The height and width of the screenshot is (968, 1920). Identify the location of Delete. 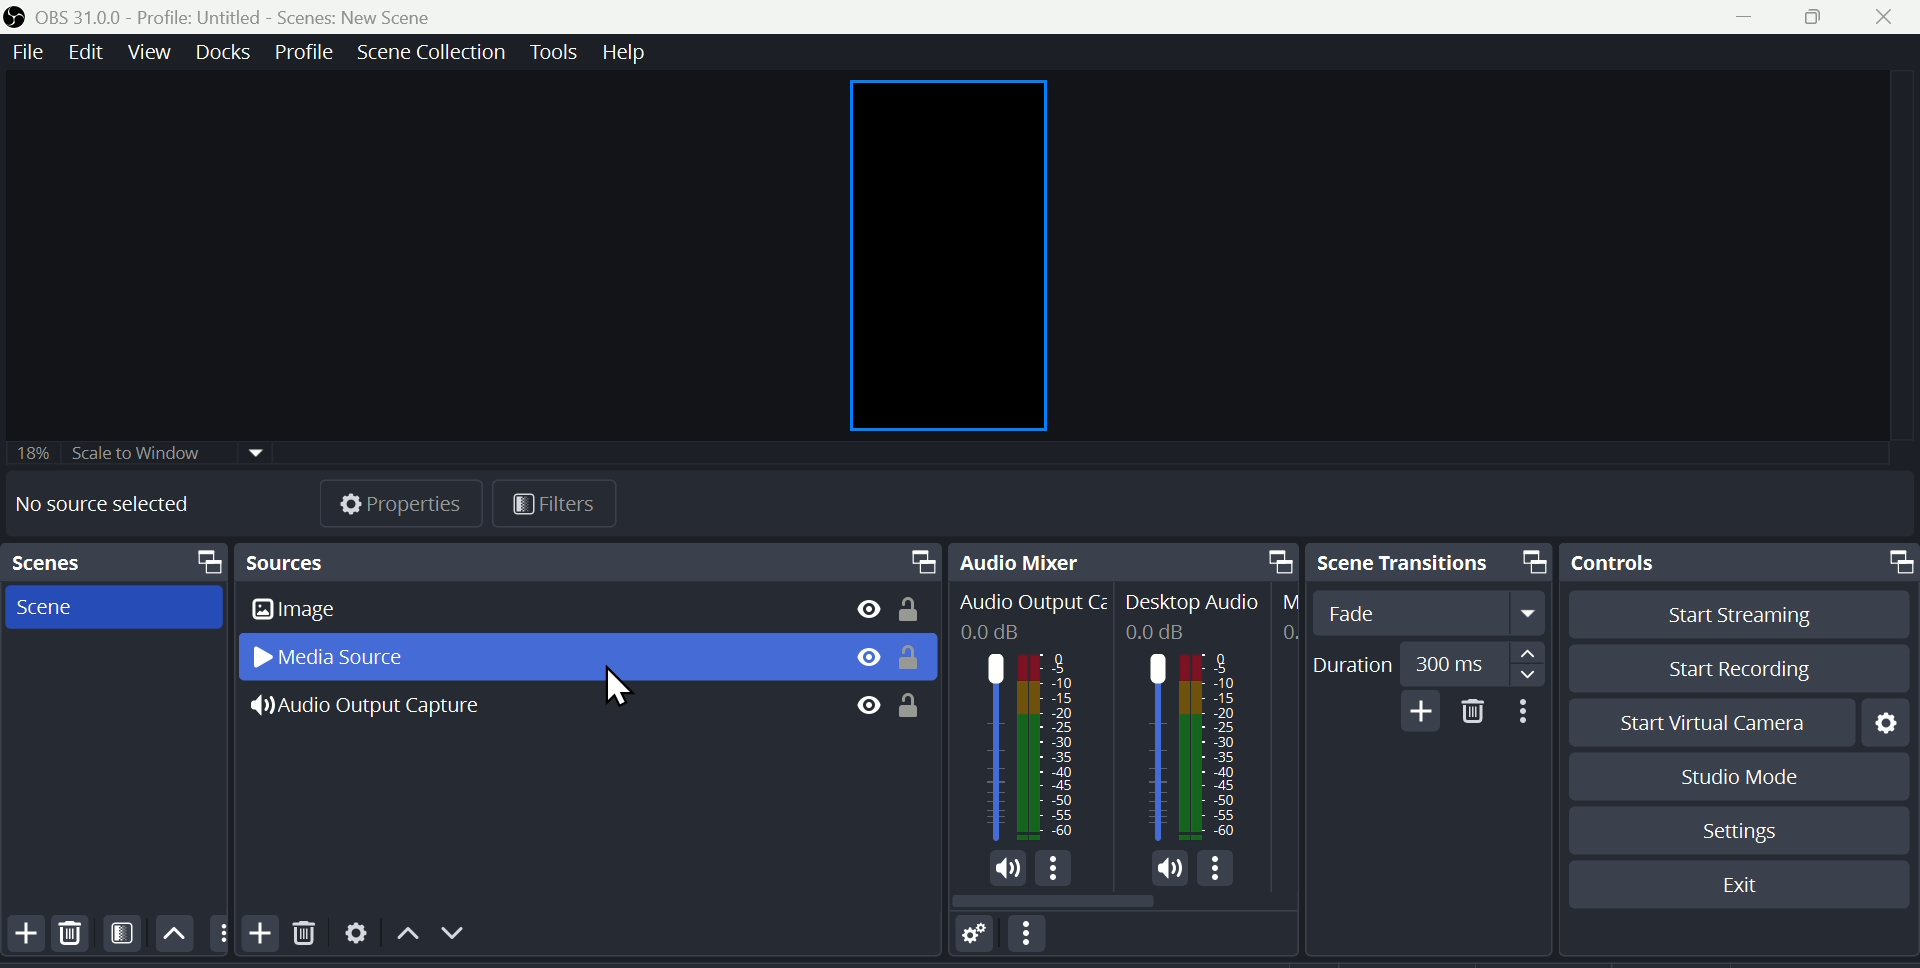
(305, 941).